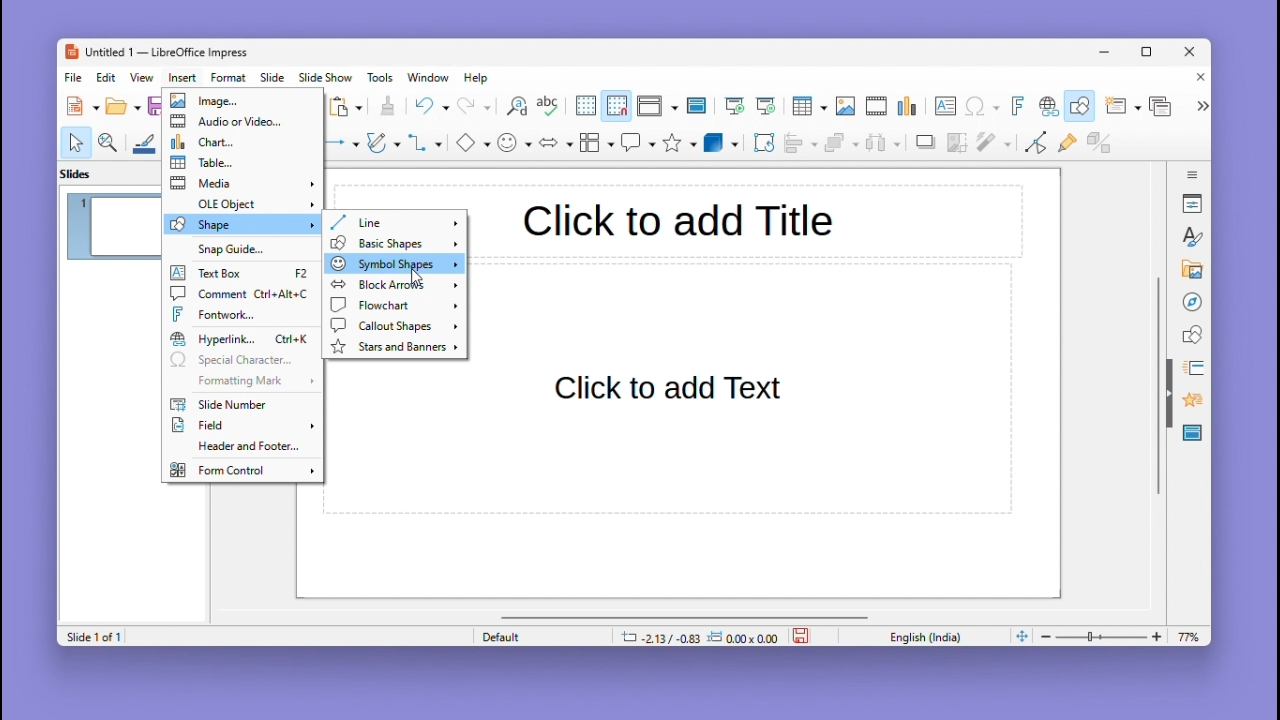 Image resolution: width=1280 pixels, height=720 pixels. What do you see at coordinates (539, 636) in the screenshot?
I see `Default` at bounding box center [539, 636].